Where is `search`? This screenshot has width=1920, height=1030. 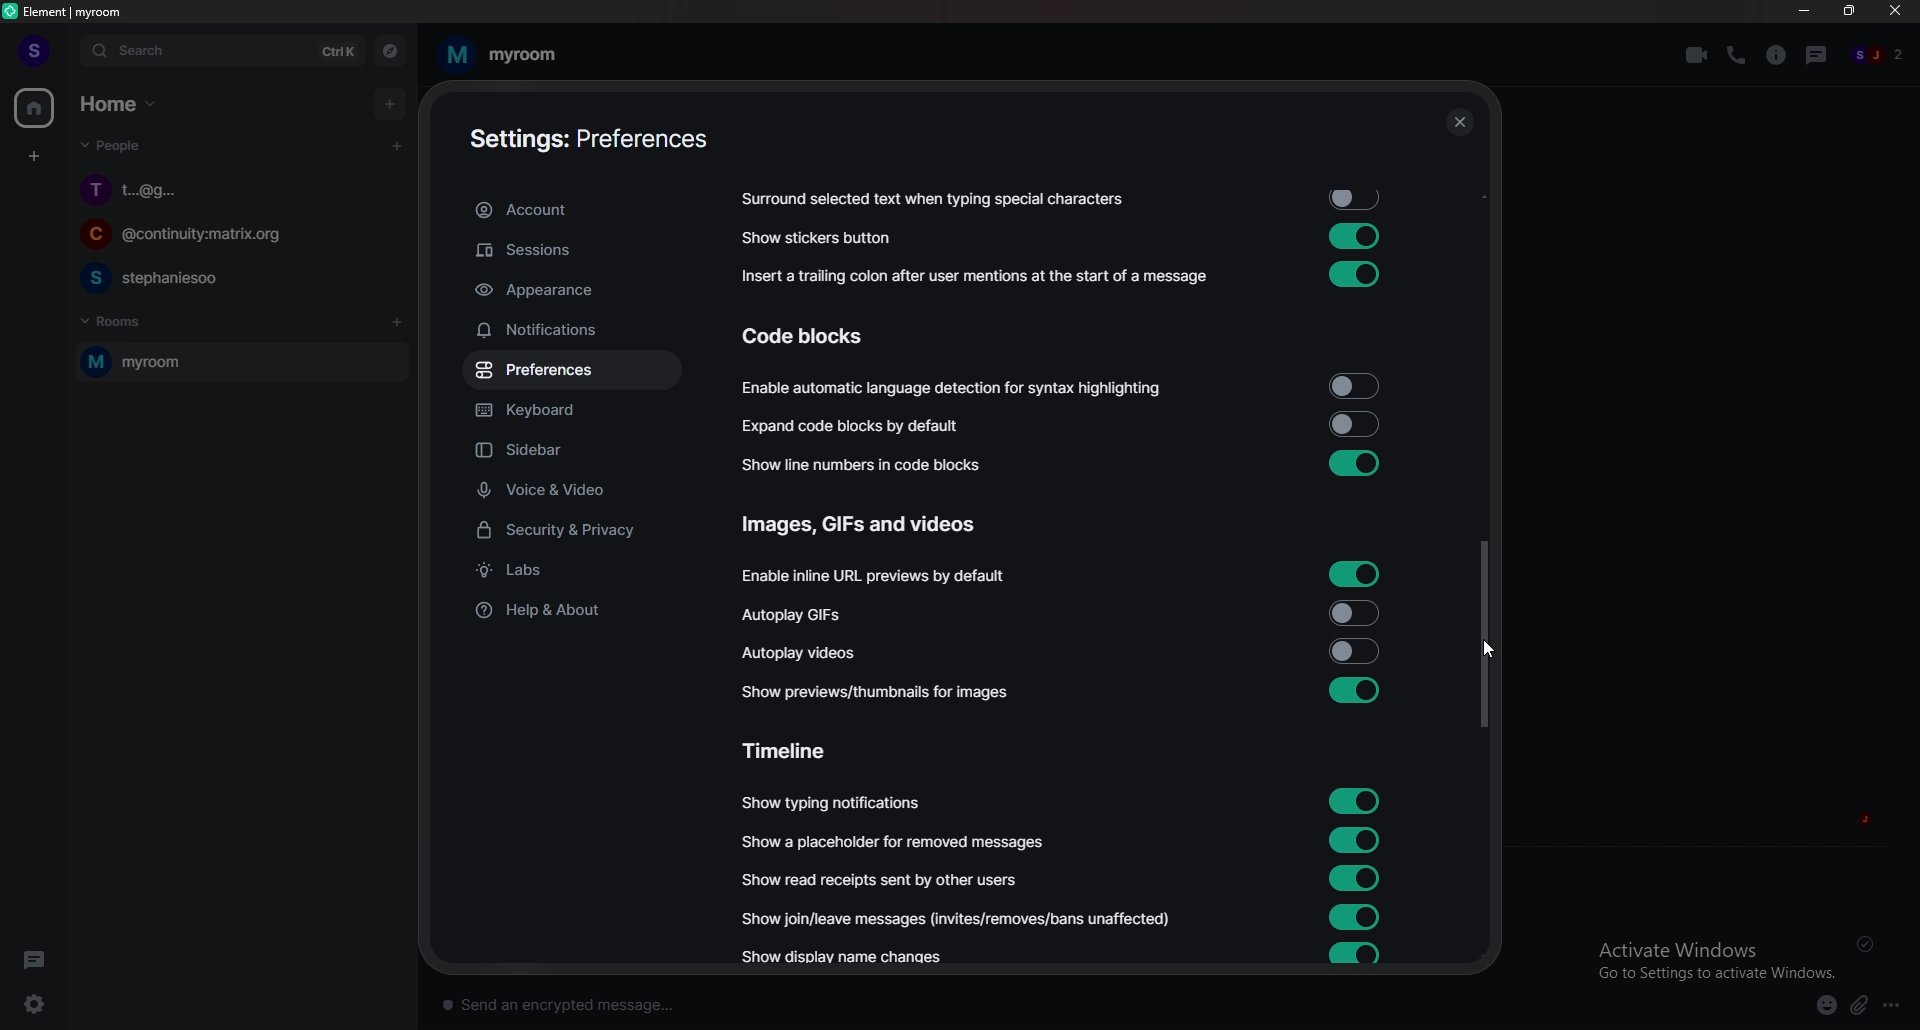
search is located at coordinates (221, 51).